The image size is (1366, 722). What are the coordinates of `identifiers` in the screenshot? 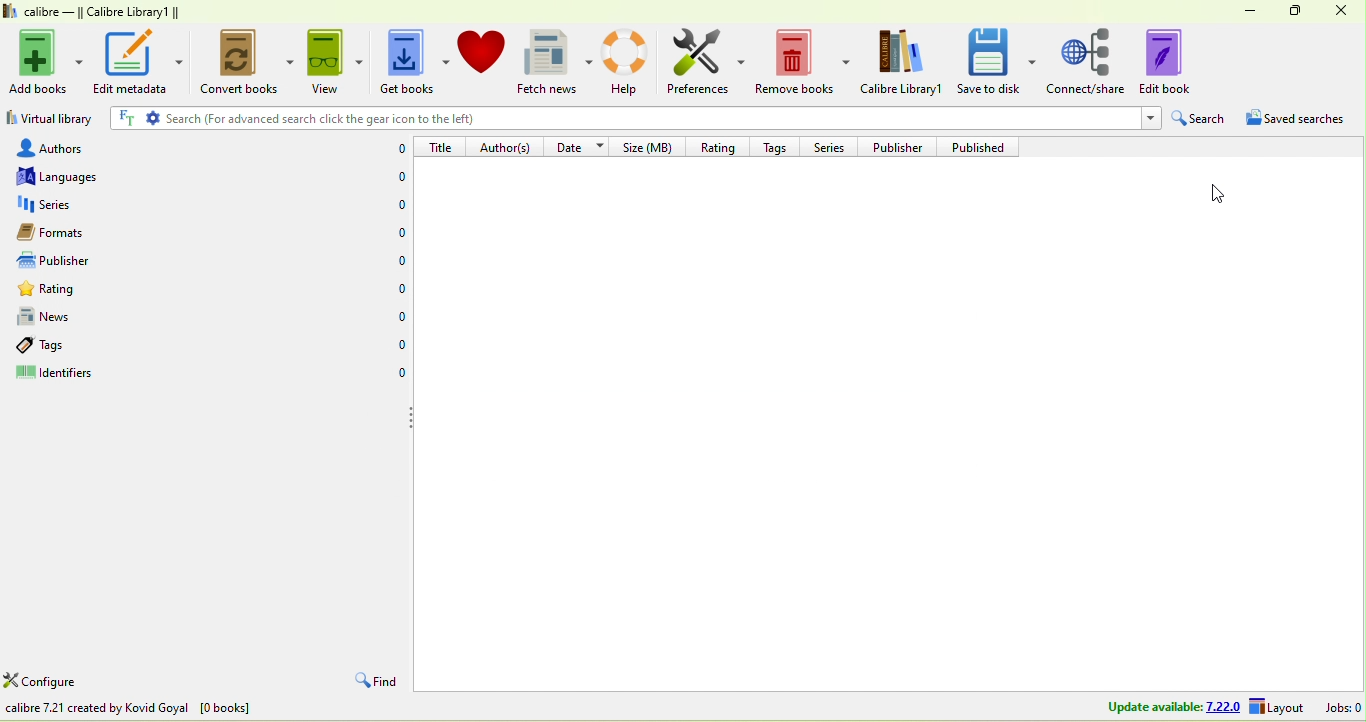 It's located at (75, 375).